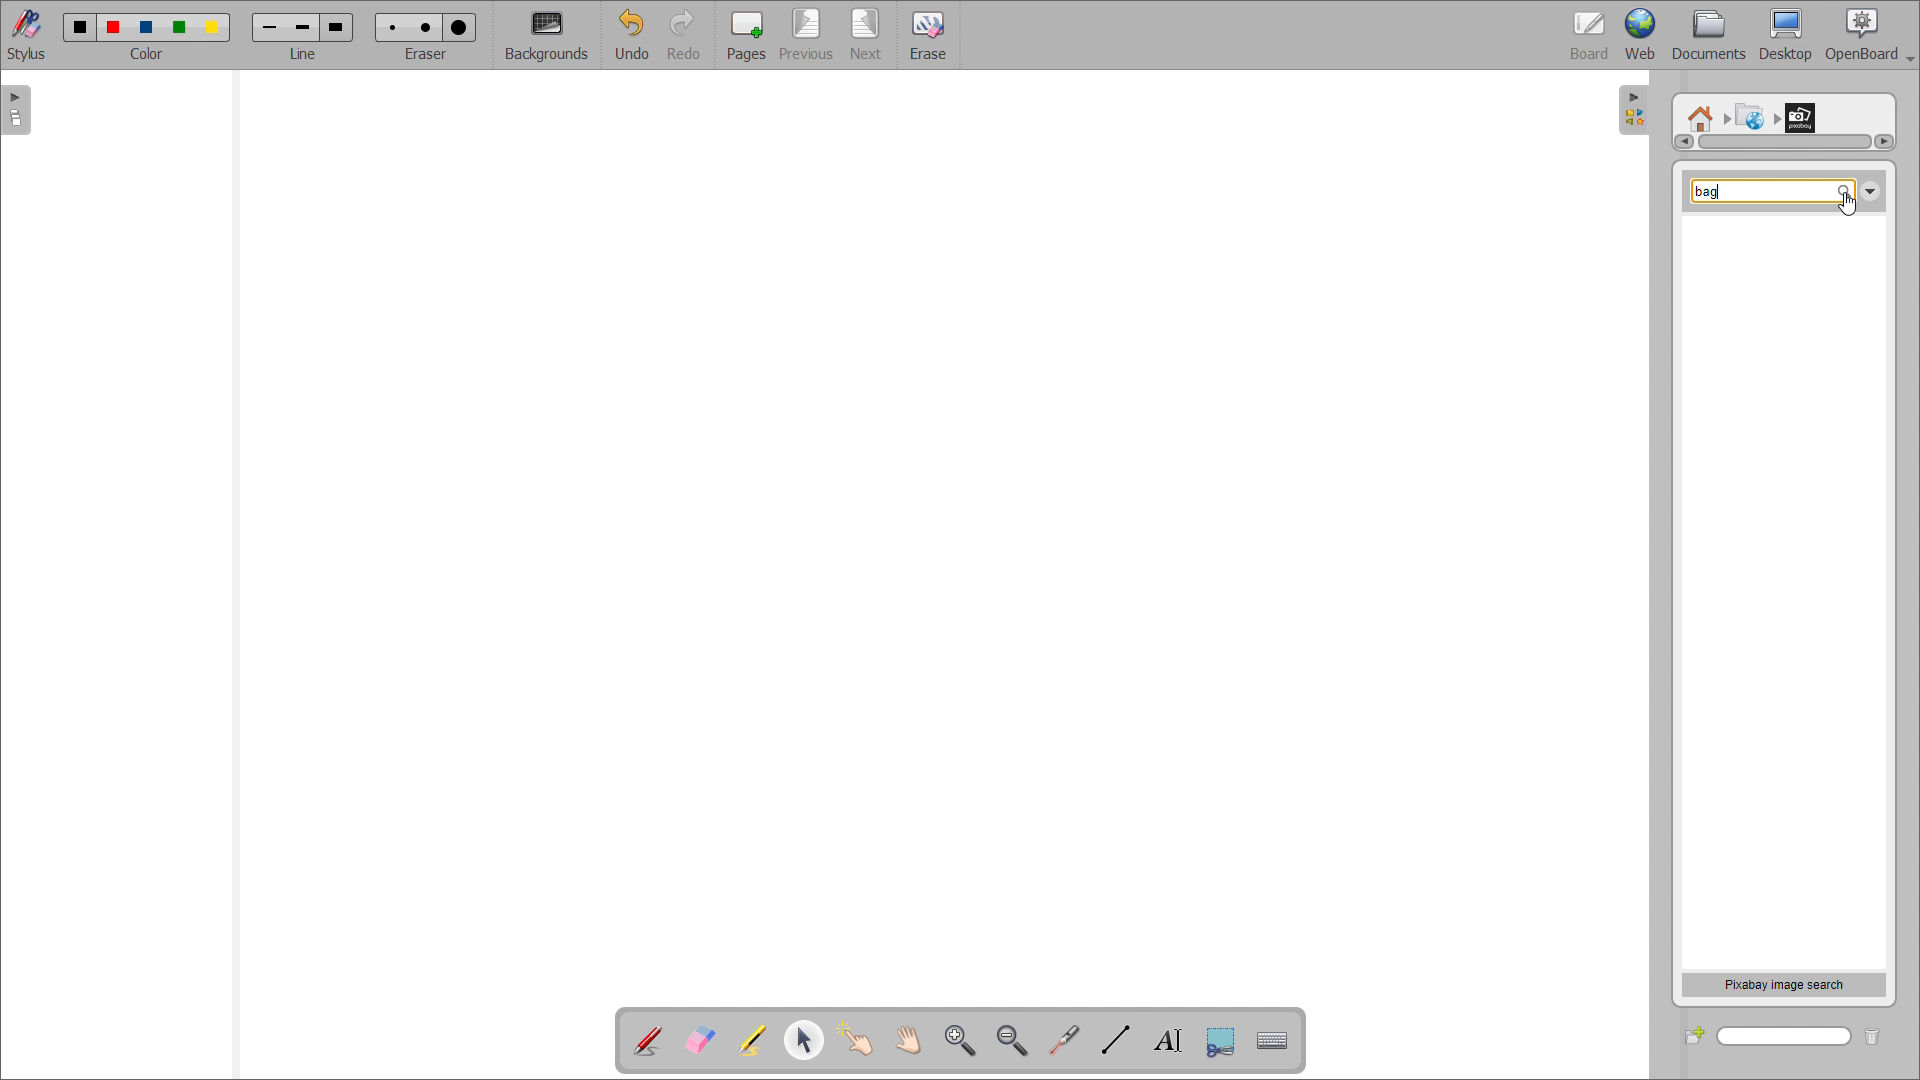 This screenshot has height=1080, width=1920. What do you see at coordinates (389, 24) in the screenshot?
I see `Small erase` at bounding box center [389, 24].